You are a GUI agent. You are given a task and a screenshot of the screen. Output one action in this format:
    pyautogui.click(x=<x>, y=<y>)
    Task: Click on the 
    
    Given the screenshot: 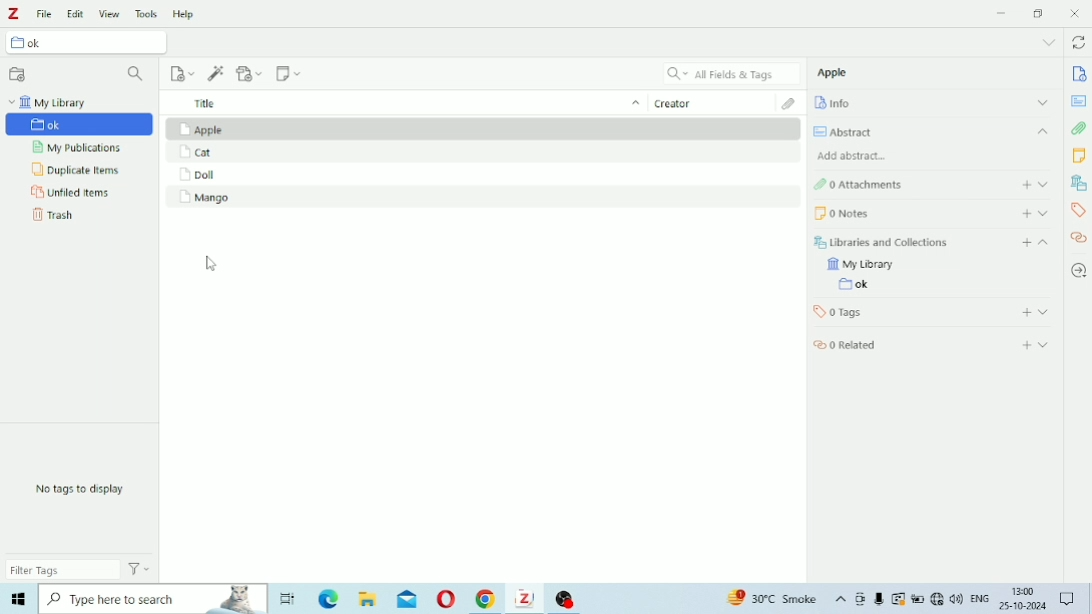 What is the action you would take?
    pyautogui.click(x=482, y=598)
    